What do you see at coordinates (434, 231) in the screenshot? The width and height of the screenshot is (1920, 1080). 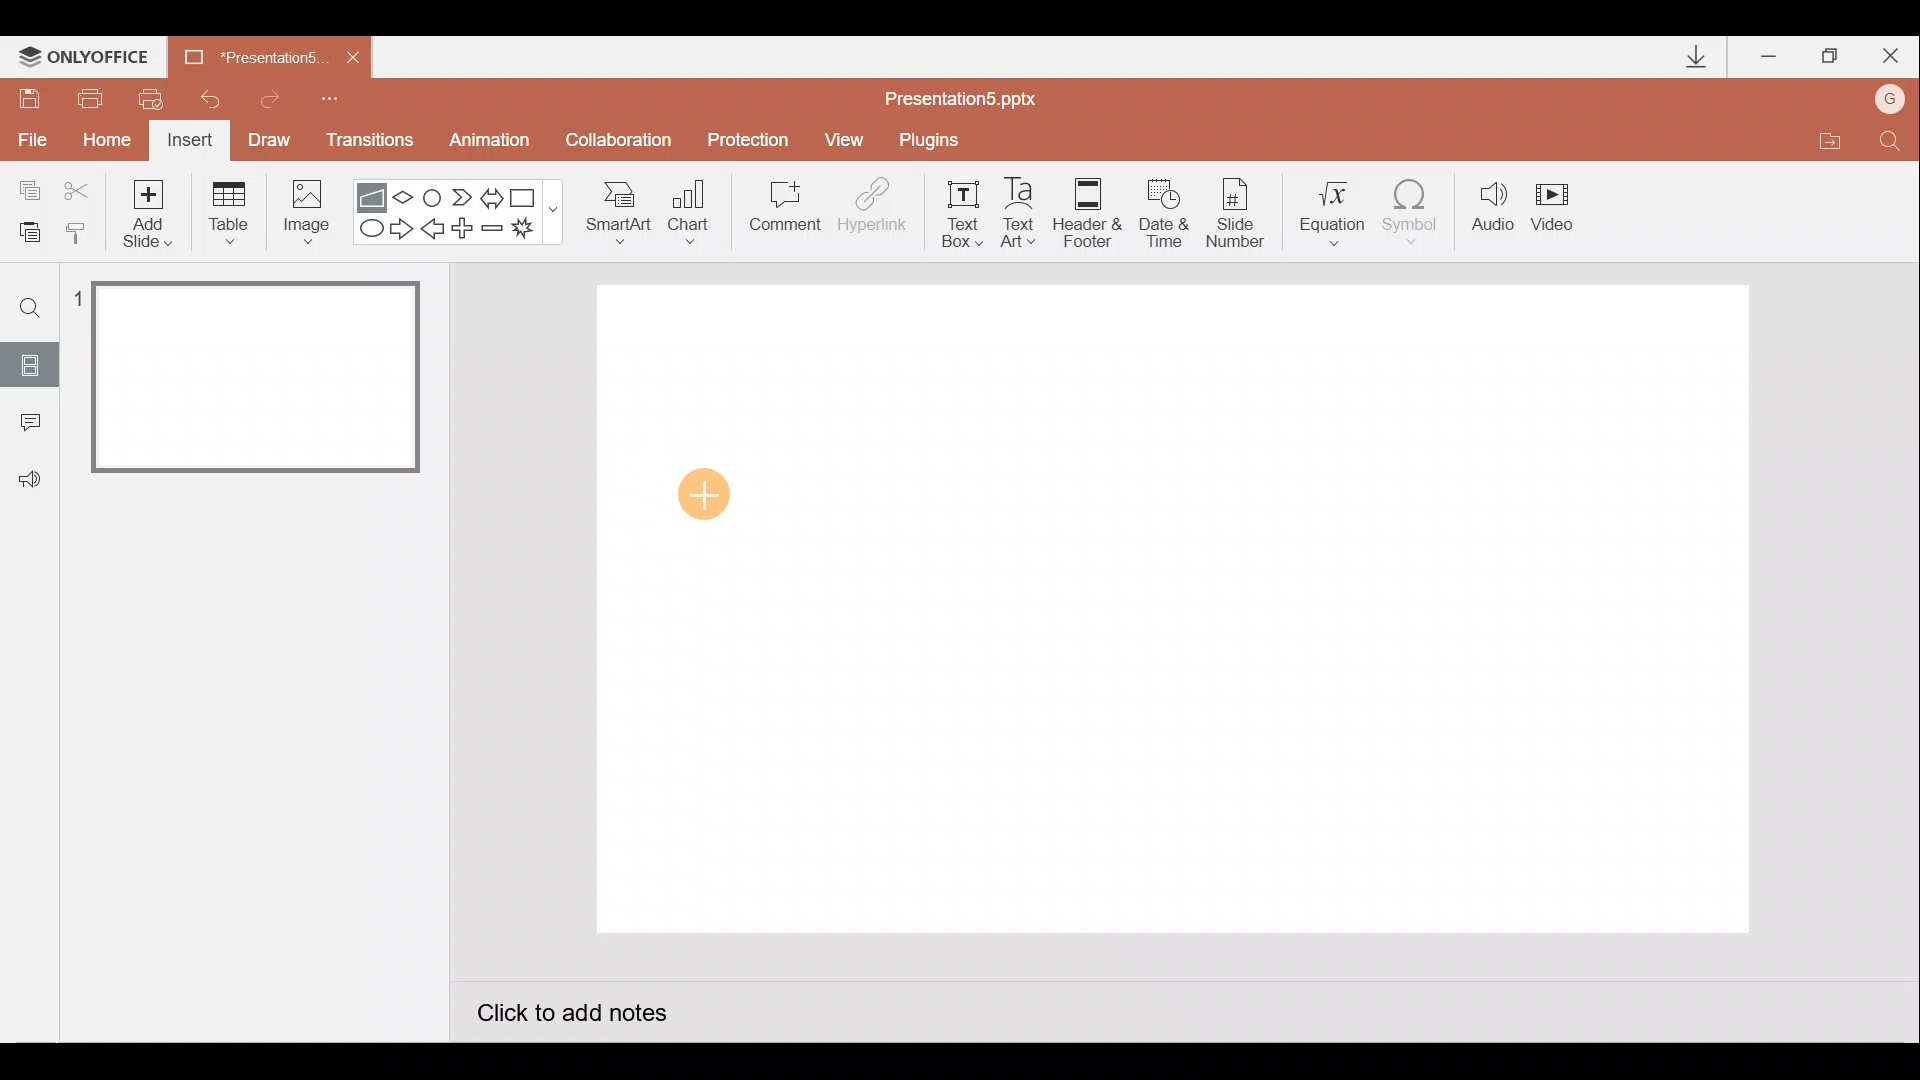 I see `Left arrow` at bounding box center [434, 231].